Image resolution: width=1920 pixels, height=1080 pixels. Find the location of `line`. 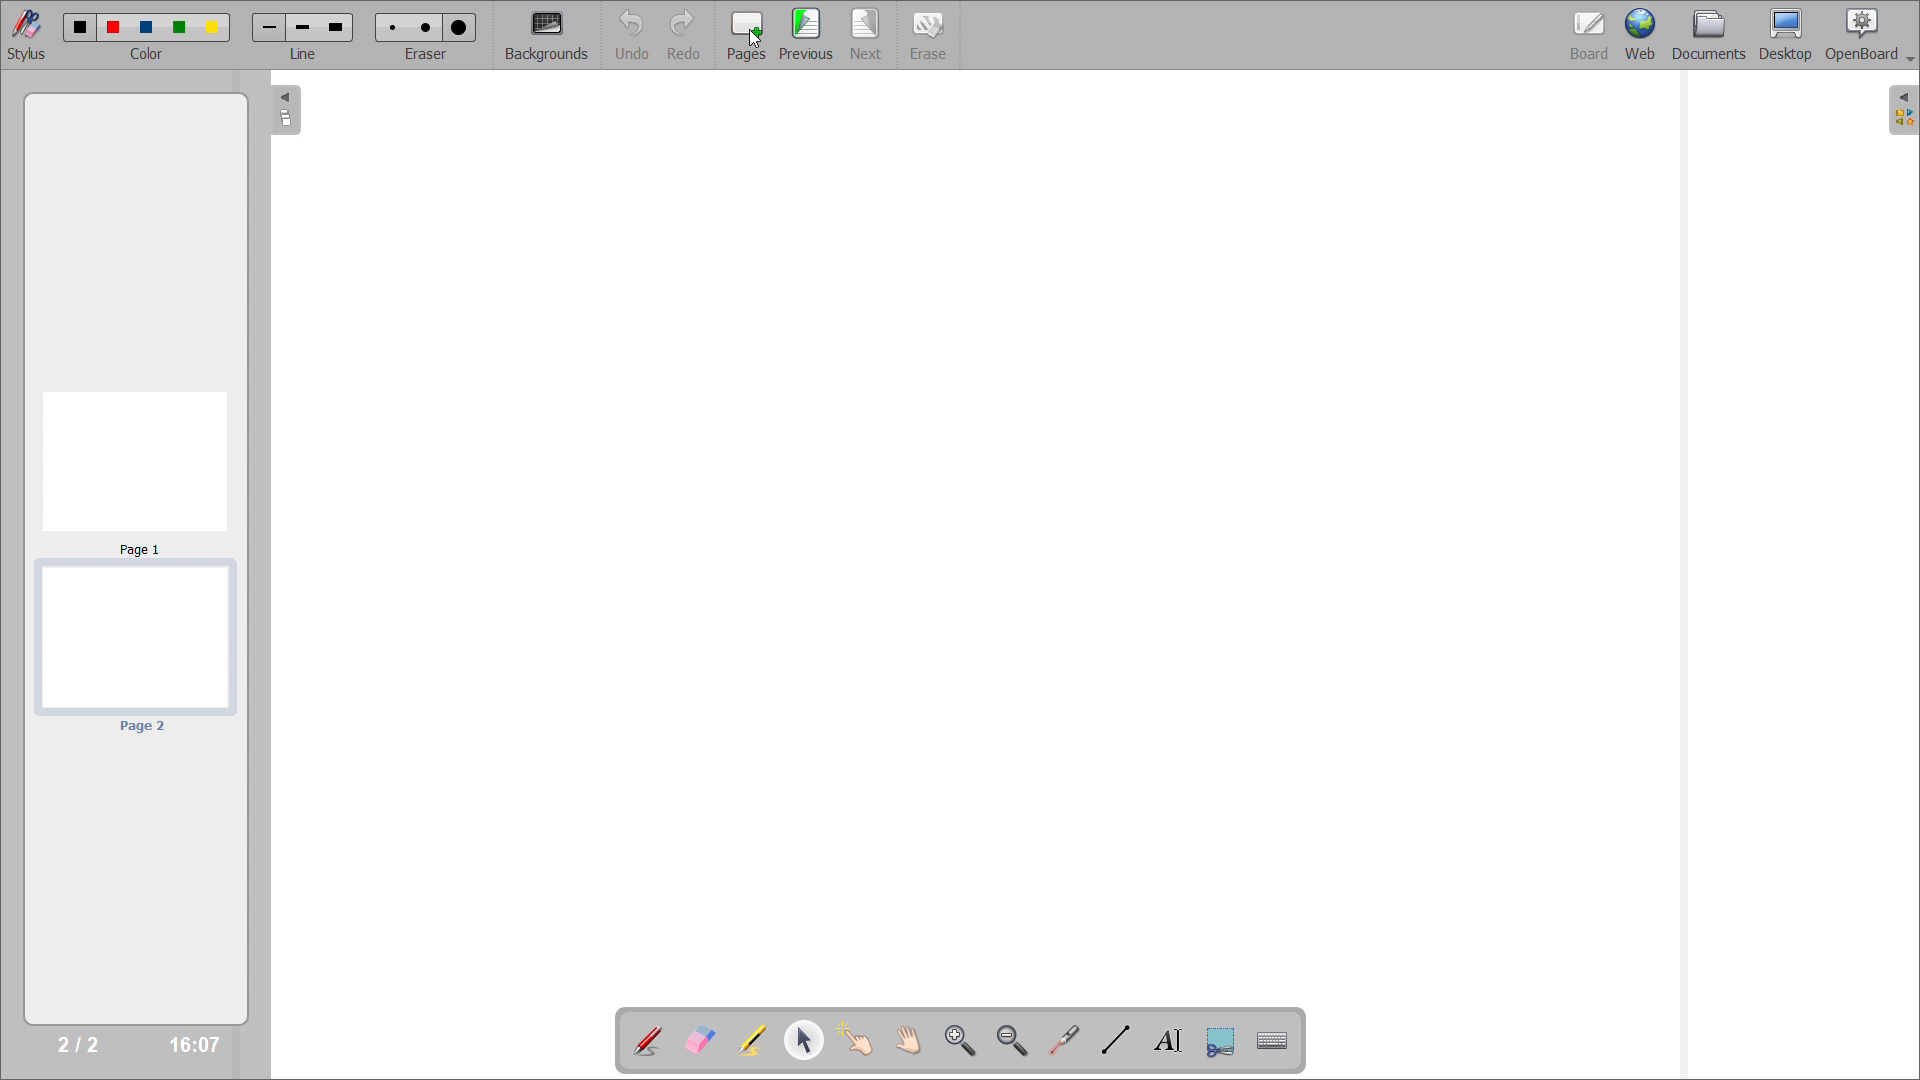

line is located at coordinates (303, 36).